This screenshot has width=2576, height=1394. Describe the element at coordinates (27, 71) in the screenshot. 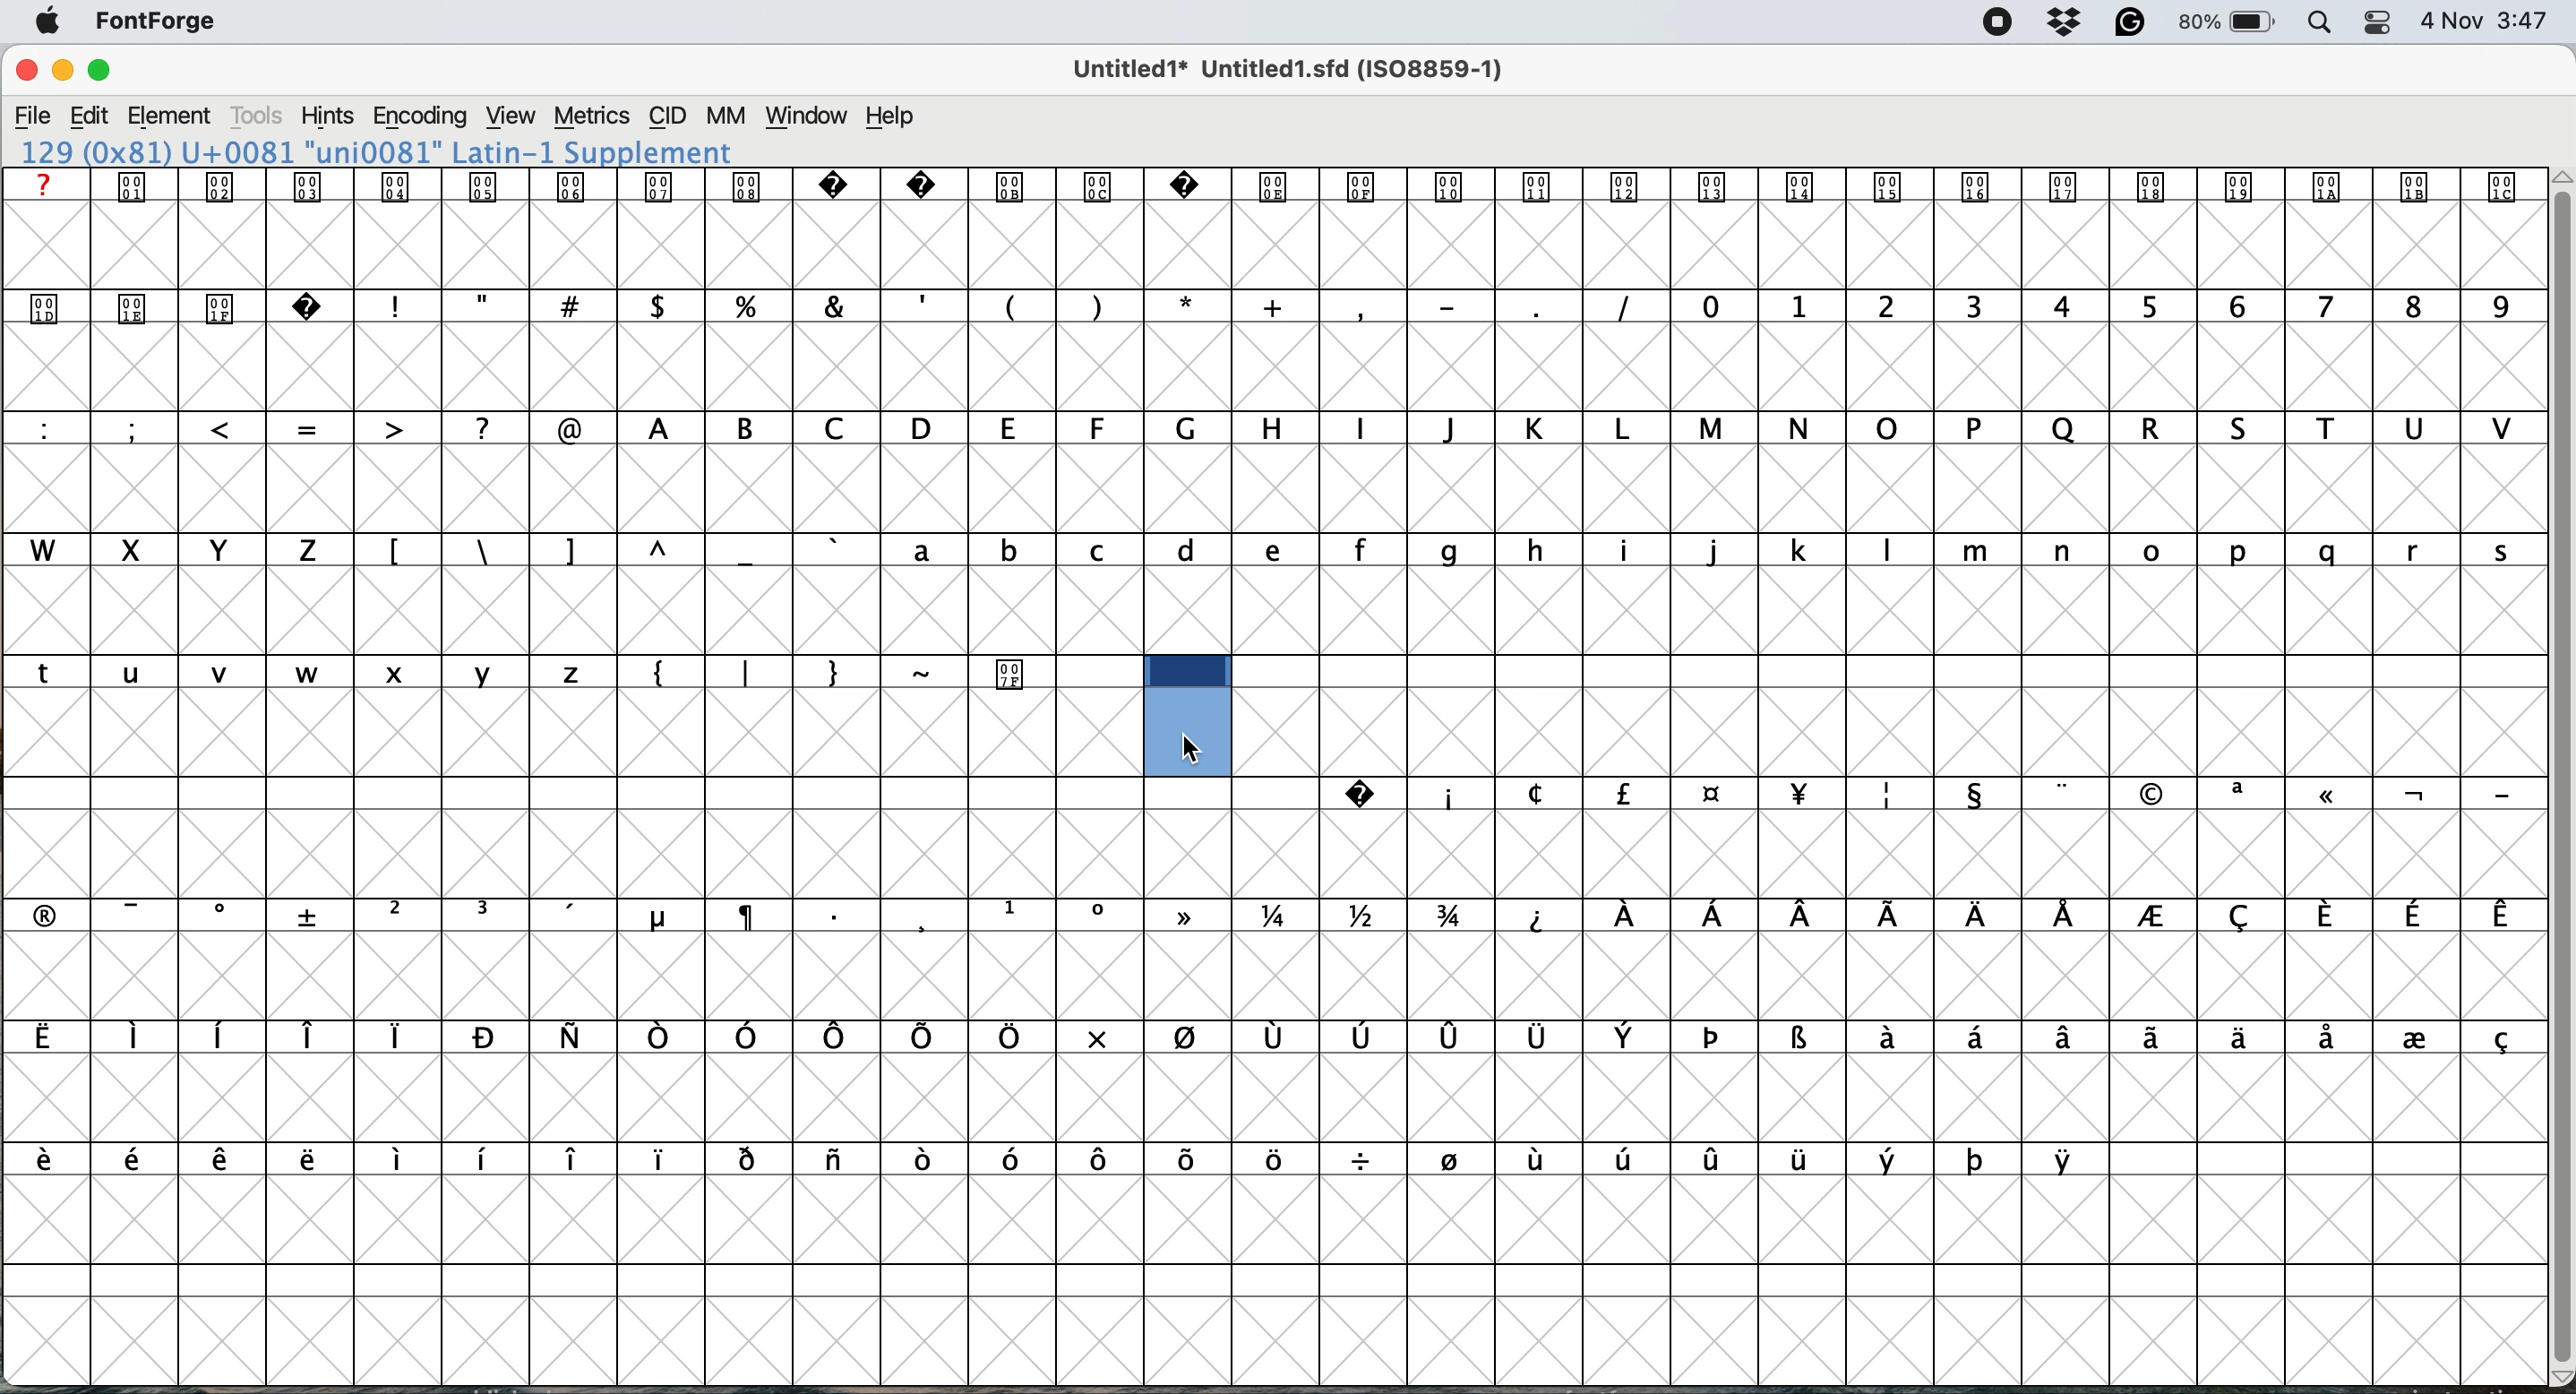

I see `Close` at that location.